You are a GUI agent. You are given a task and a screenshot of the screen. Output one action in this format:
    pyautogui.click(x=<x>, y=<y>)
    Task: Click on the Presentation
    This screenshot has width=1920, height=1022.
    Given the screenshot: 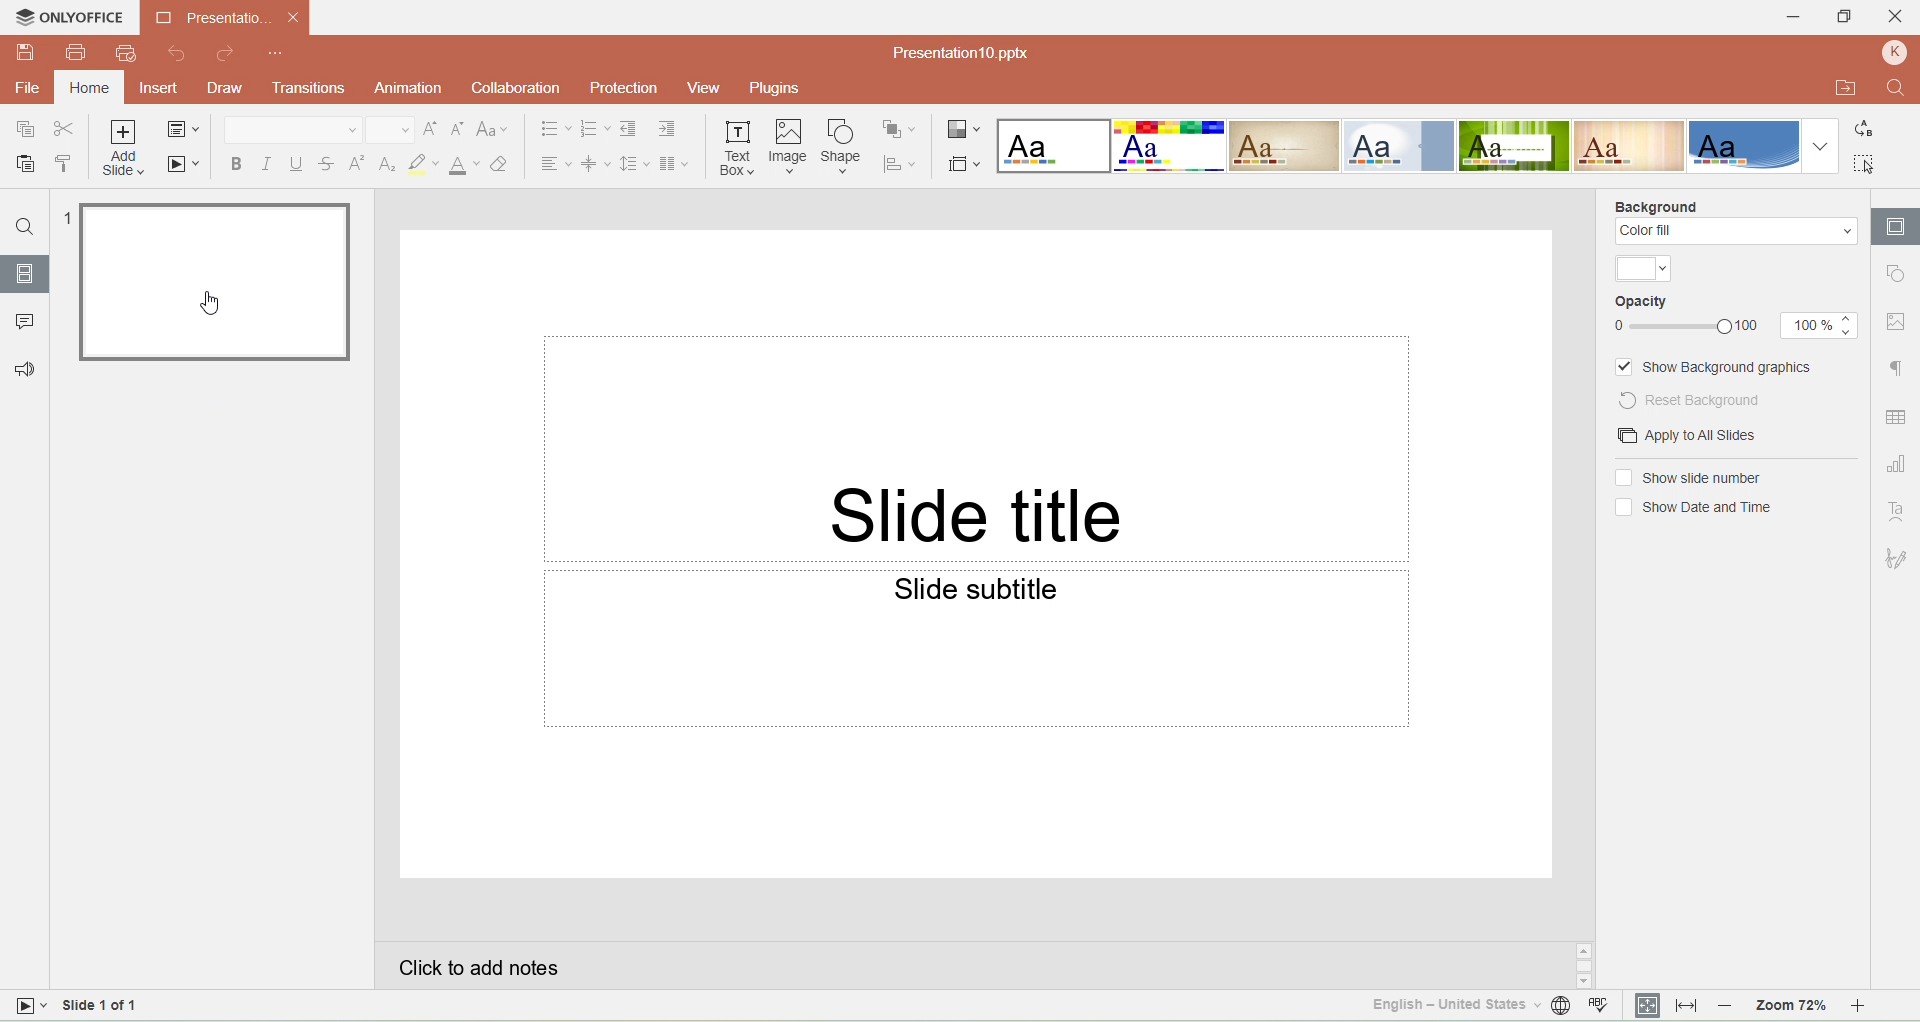 What is the action you would take?
    pyautogui.click(x=227, y=18)
    